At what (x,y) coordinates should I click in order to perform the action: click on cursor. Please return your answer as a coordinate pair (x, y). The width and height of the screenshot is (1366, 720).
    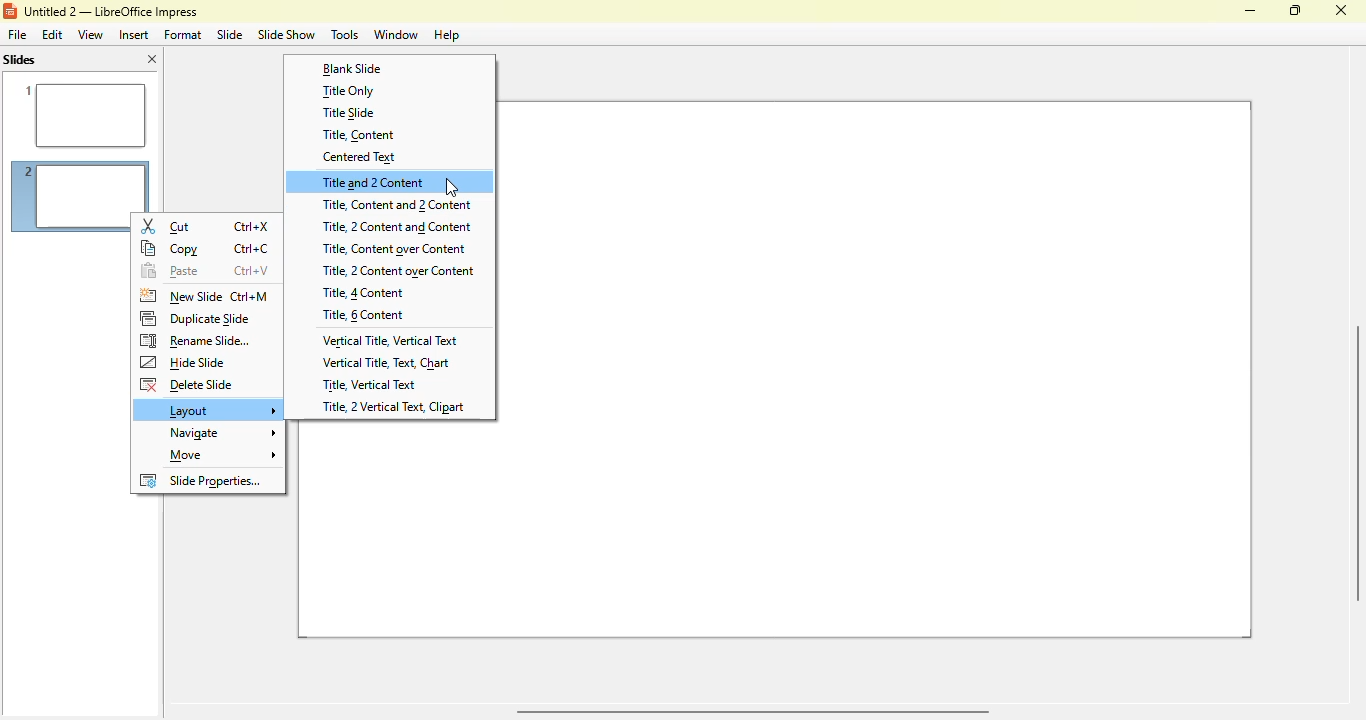
    Looking at the image, I should click on (452, 188).